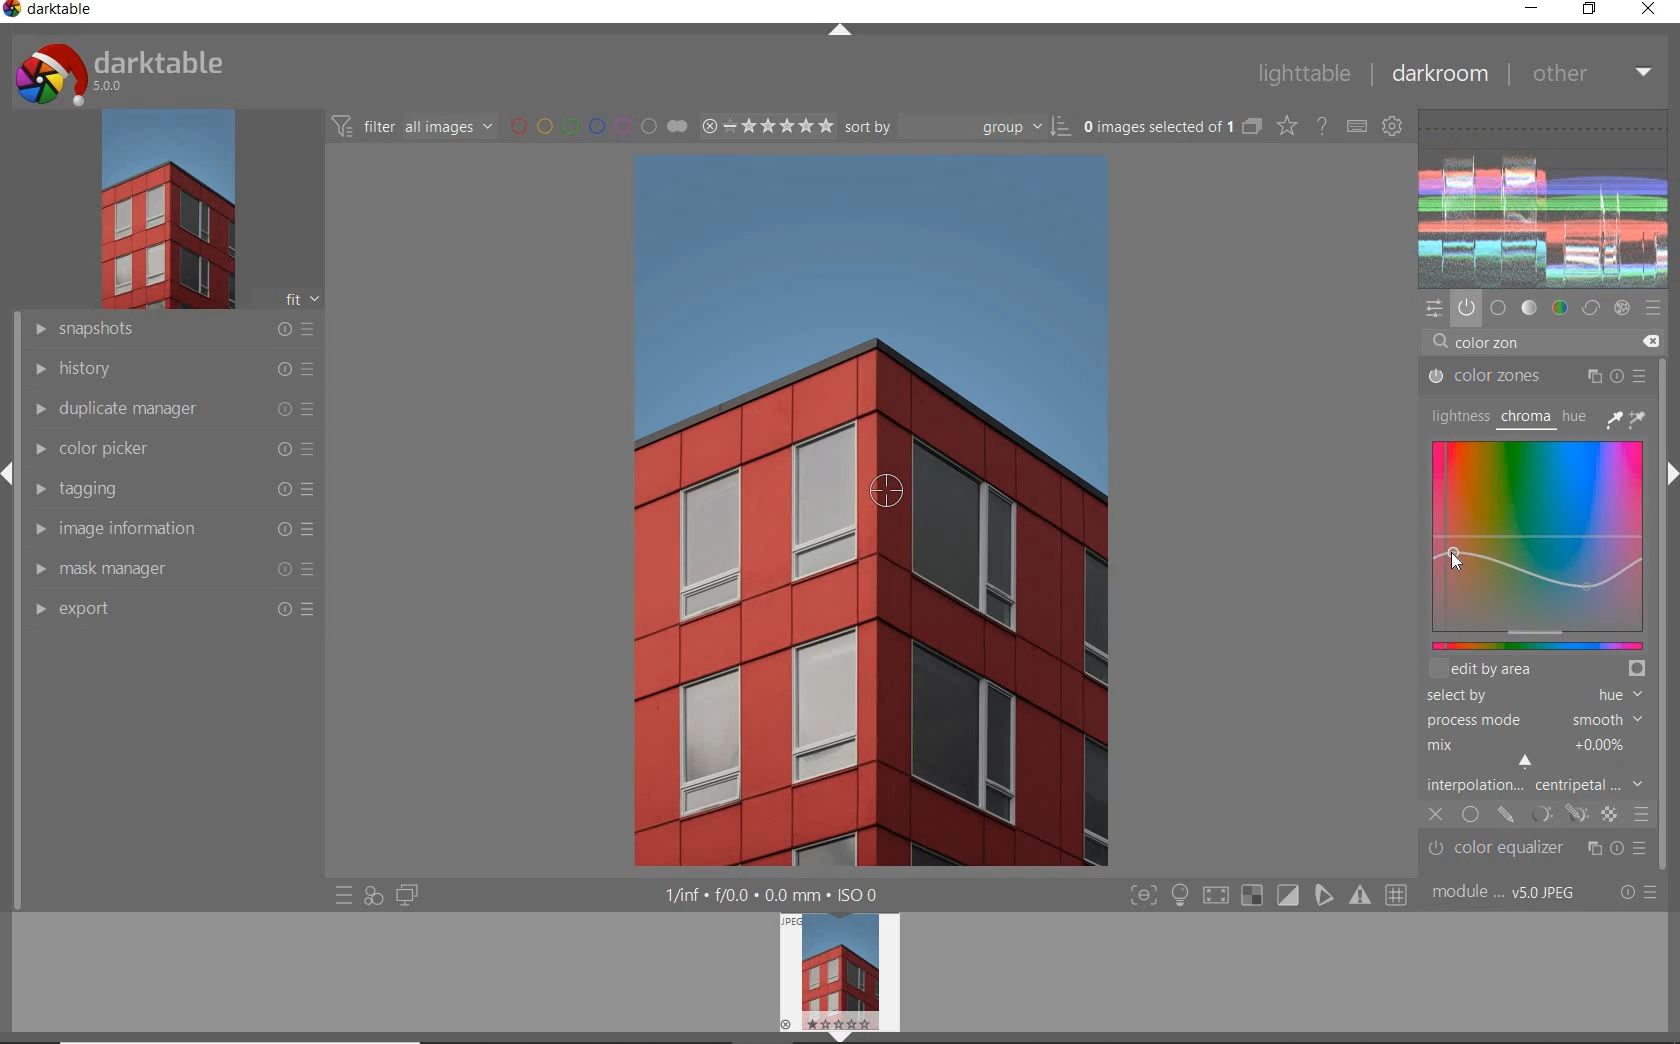 The image size is (1680, 1044). I want to click on display information, so click(773, 895).